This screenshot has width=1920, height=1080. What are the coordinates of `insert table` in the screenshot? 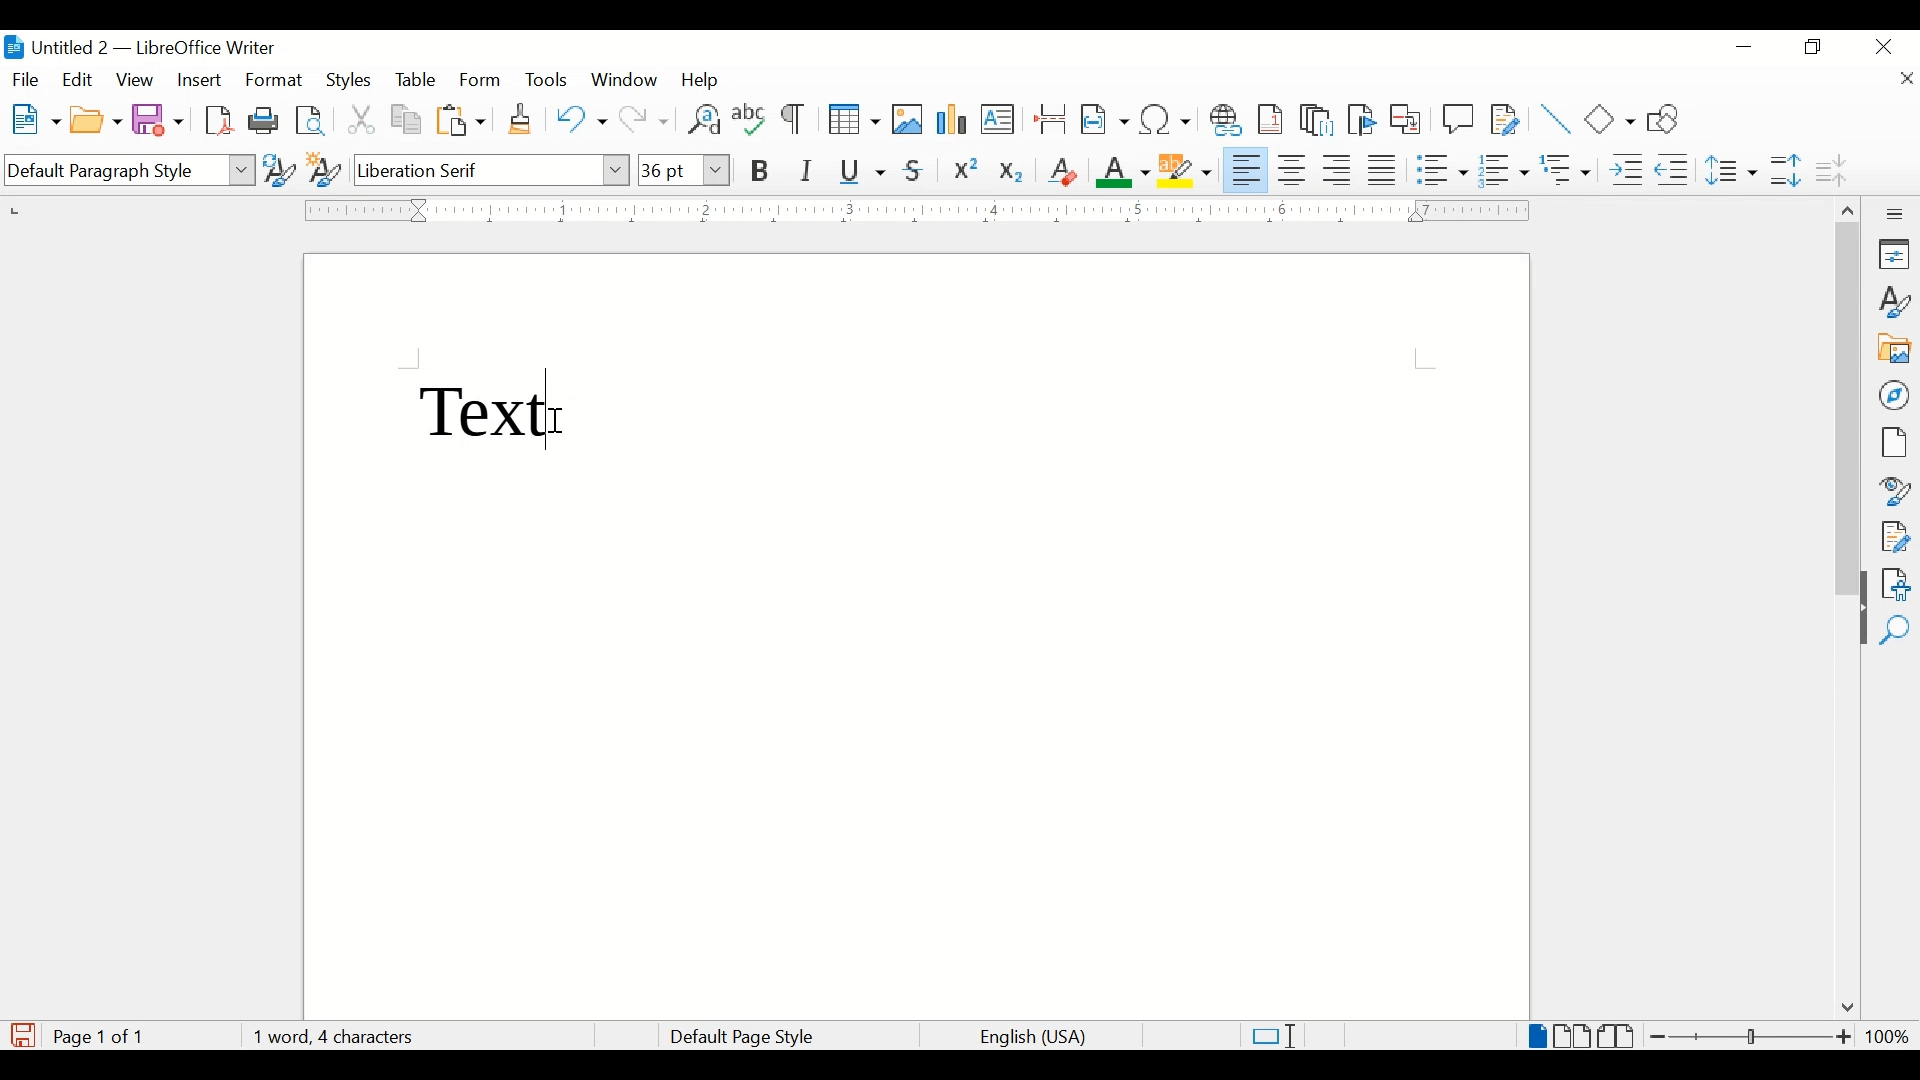 It's located at (854, 119).